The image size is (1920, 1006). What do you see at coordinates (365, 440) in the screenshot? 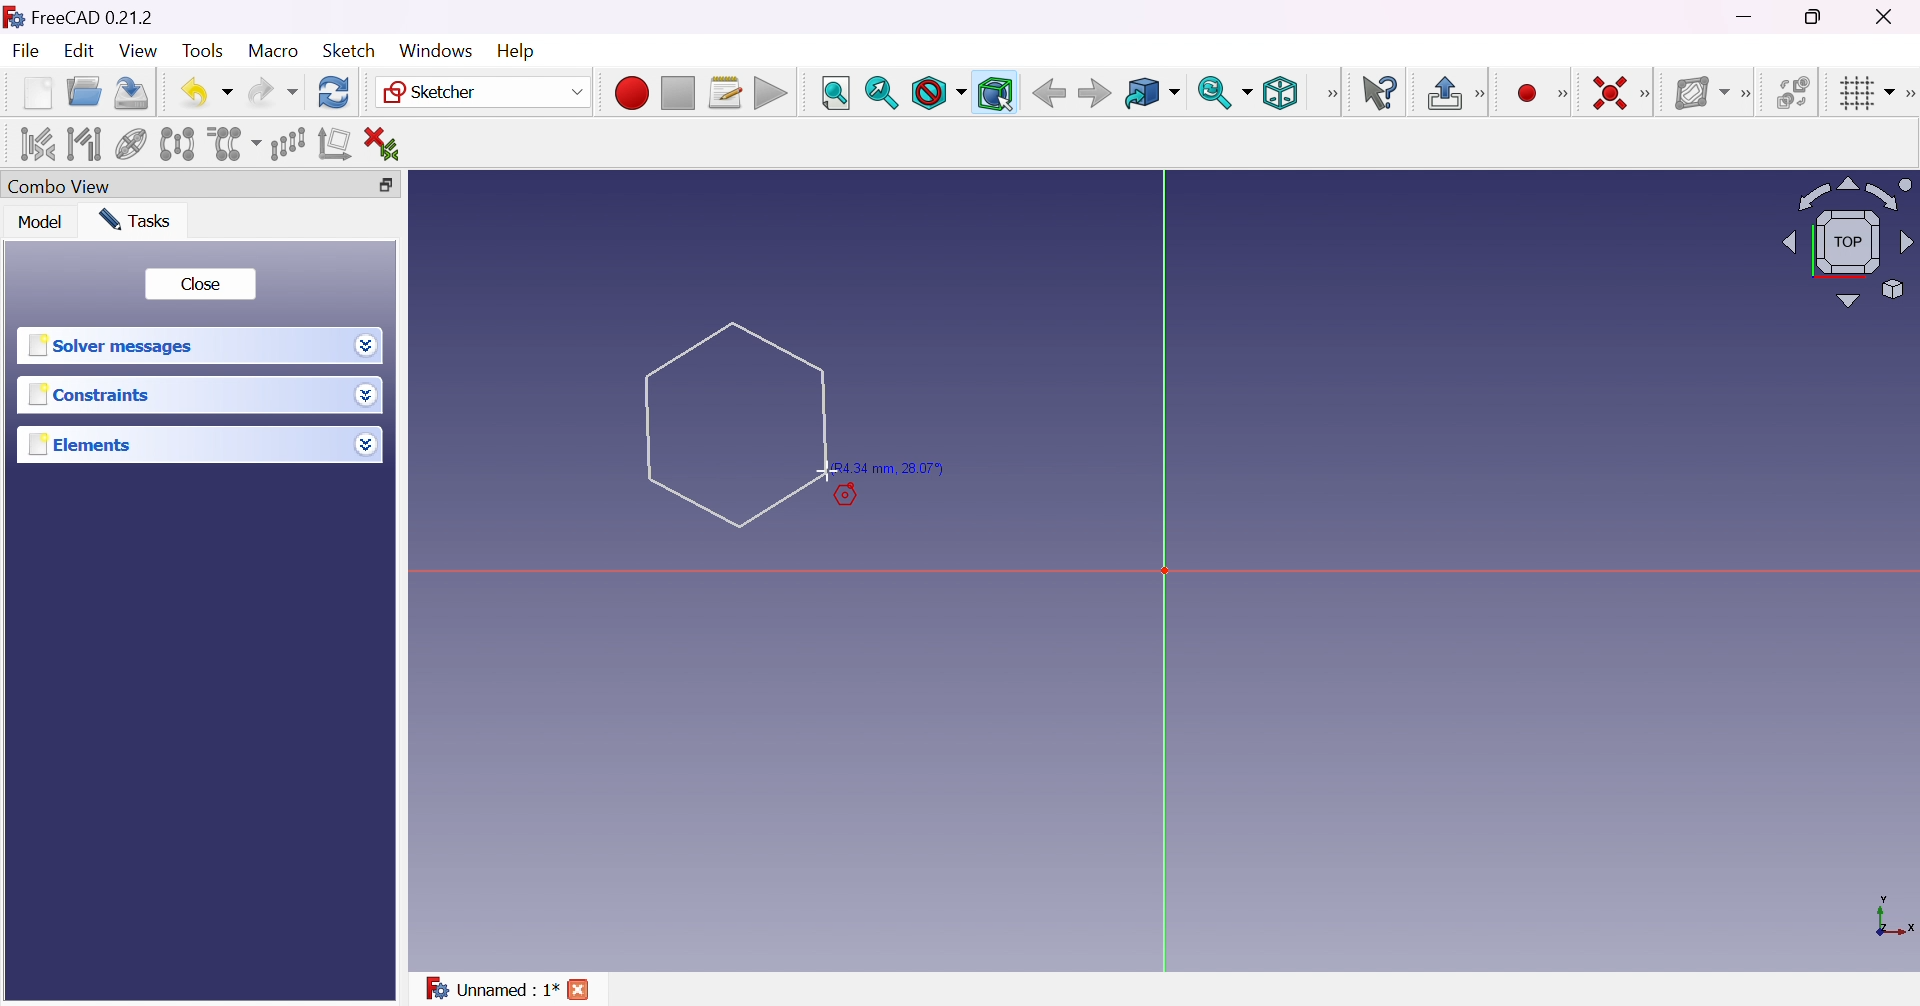
I see `Drop down` at bounding box center [365, 440].